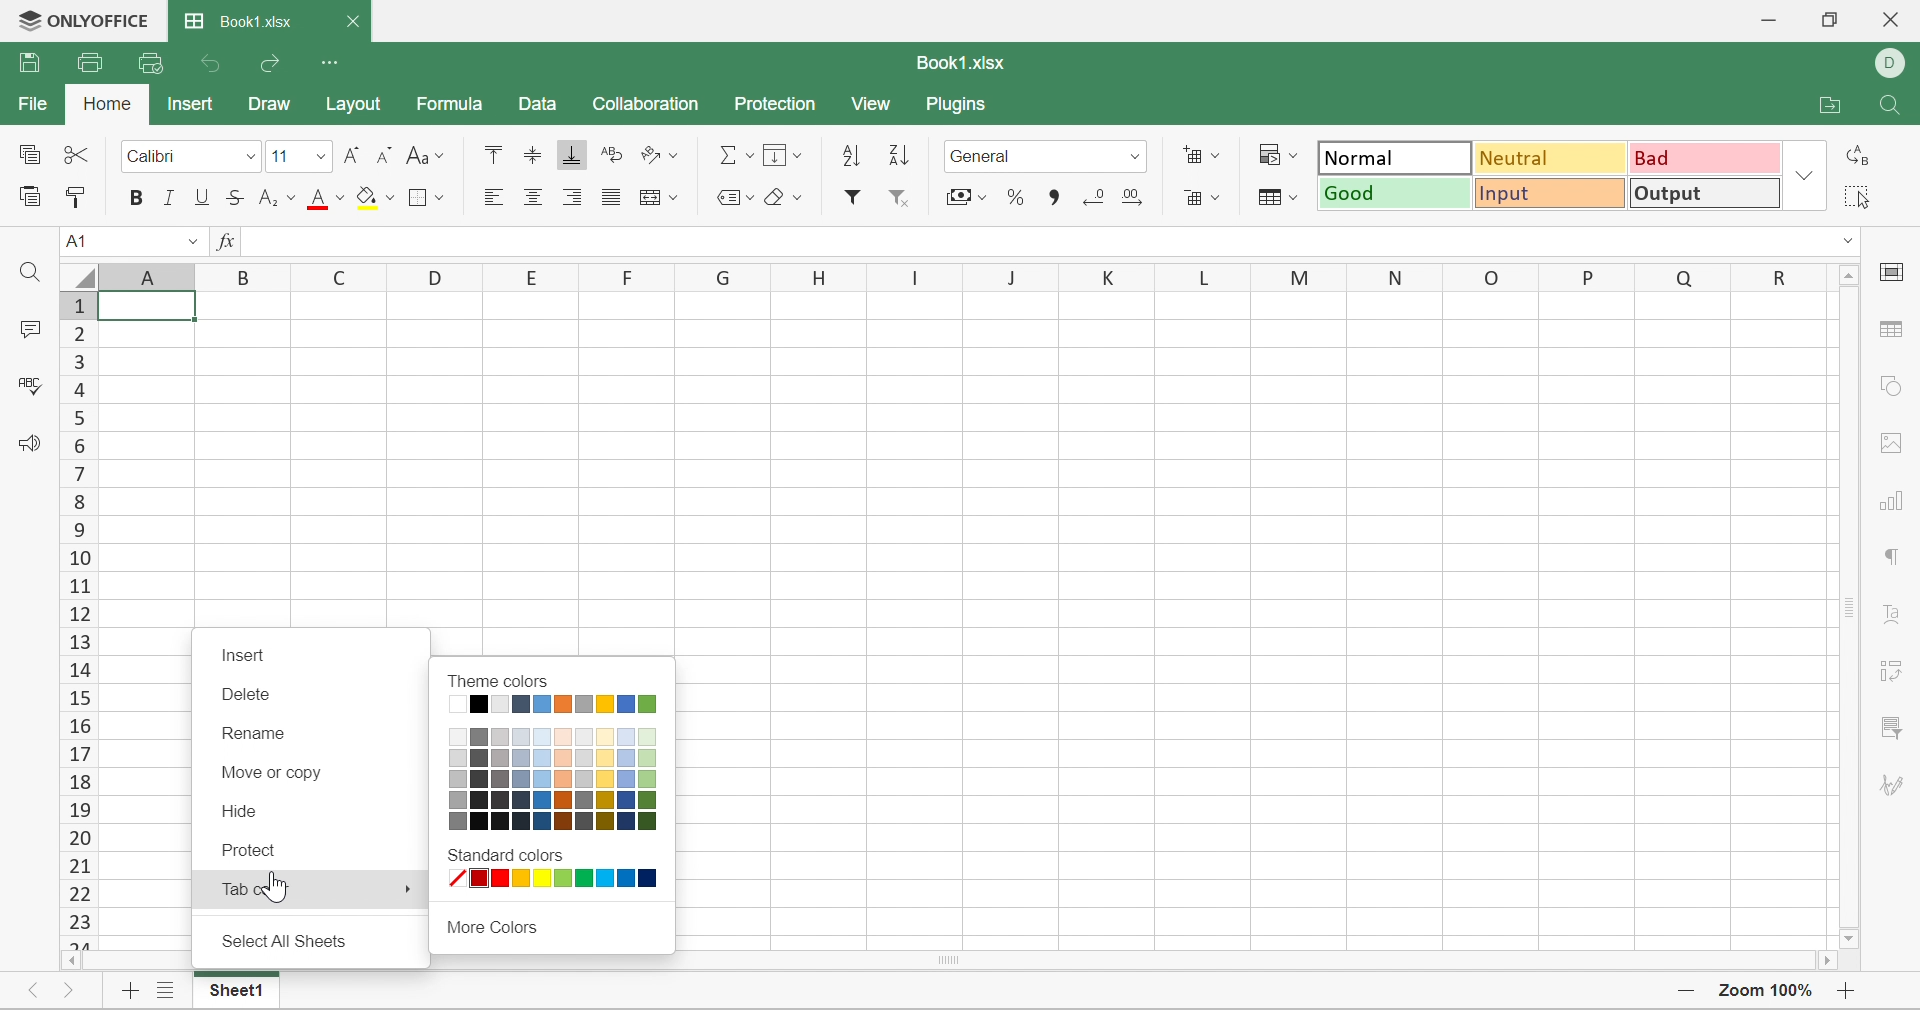  Describe the element at coordinates (268, 773) in the screenshot. I see `Move or copy` at that location.